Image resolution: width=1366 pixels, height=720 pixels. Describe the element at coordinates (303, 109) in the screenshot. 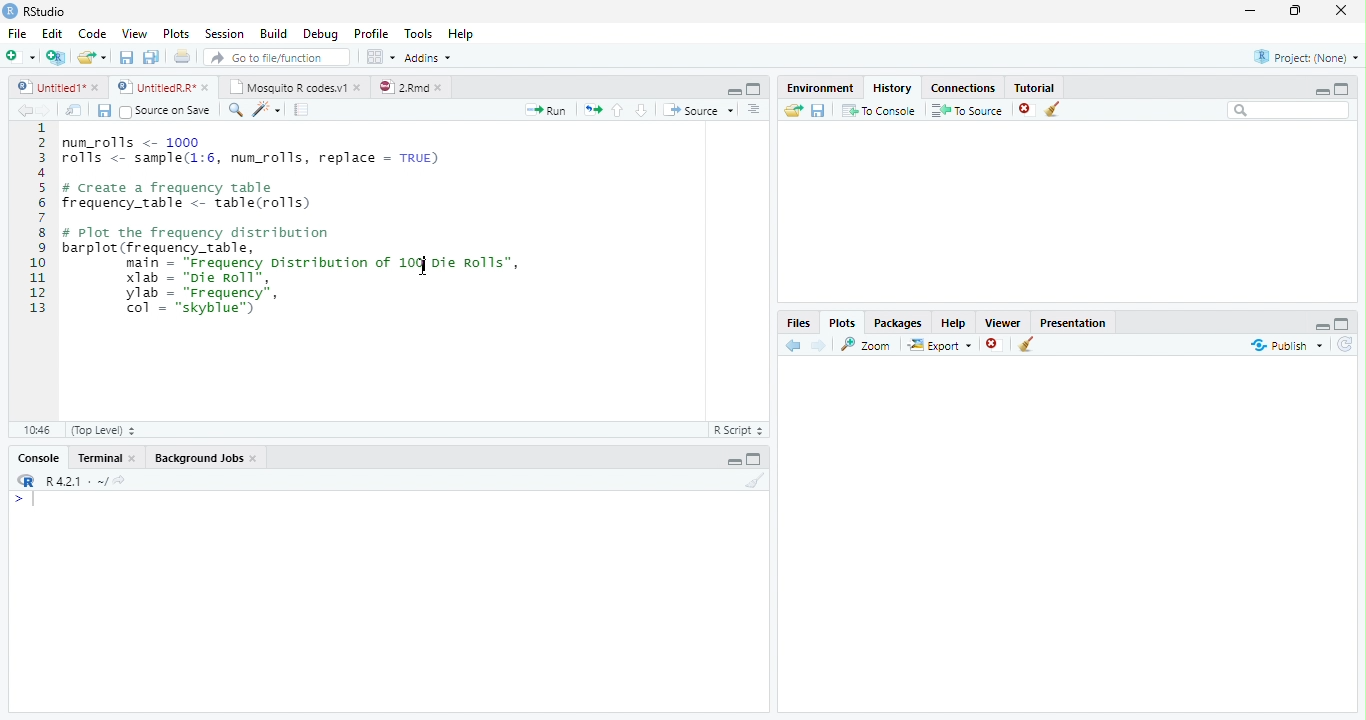

I see `Compile Report` at that location.